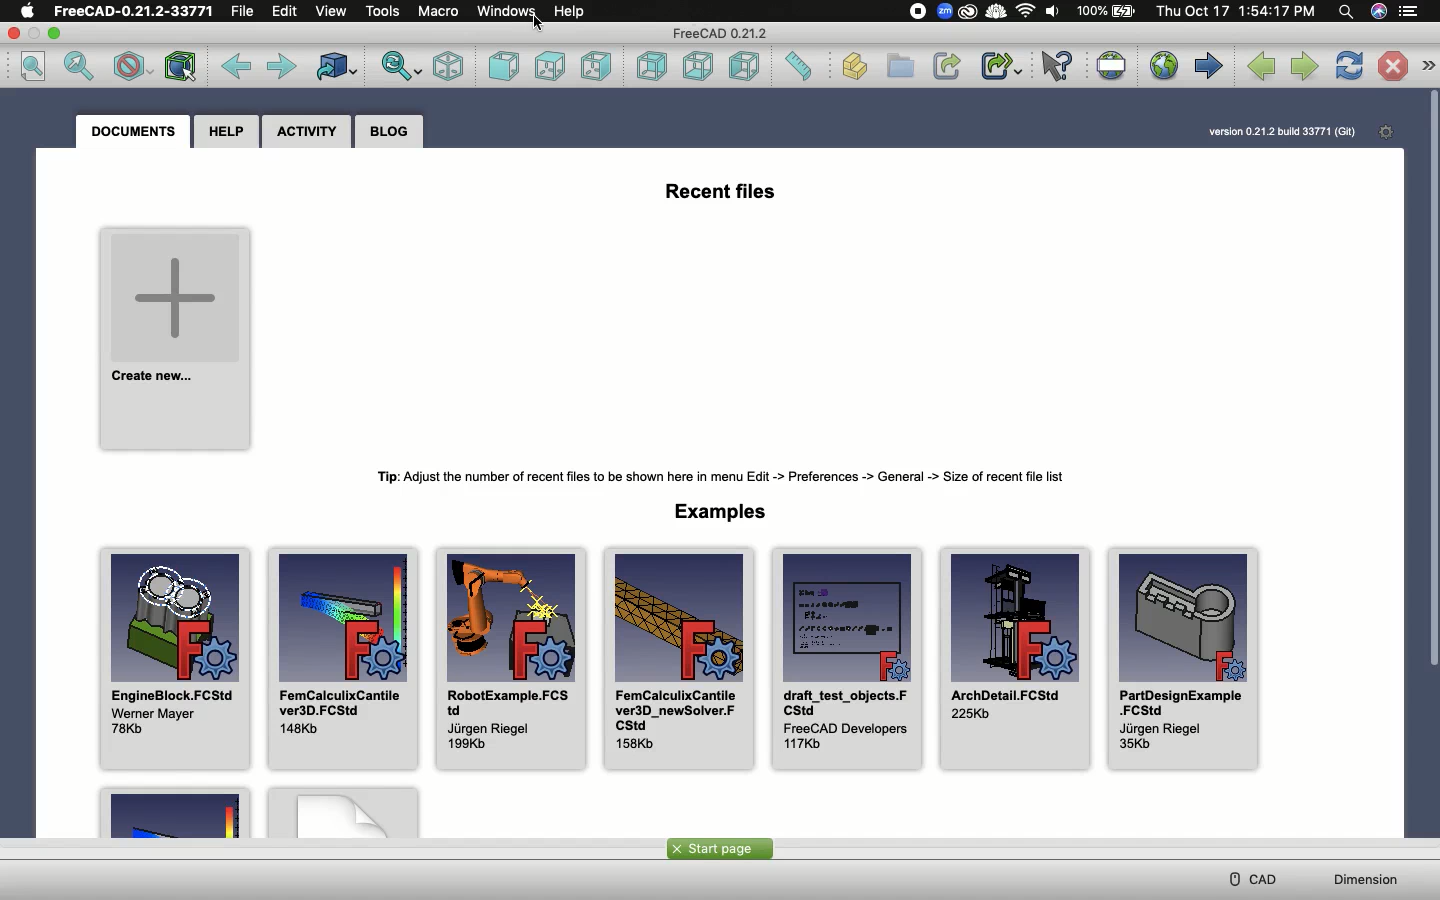 The height and width of the screenshot is (900, 1440). I want to click on View, so click(336, 12).